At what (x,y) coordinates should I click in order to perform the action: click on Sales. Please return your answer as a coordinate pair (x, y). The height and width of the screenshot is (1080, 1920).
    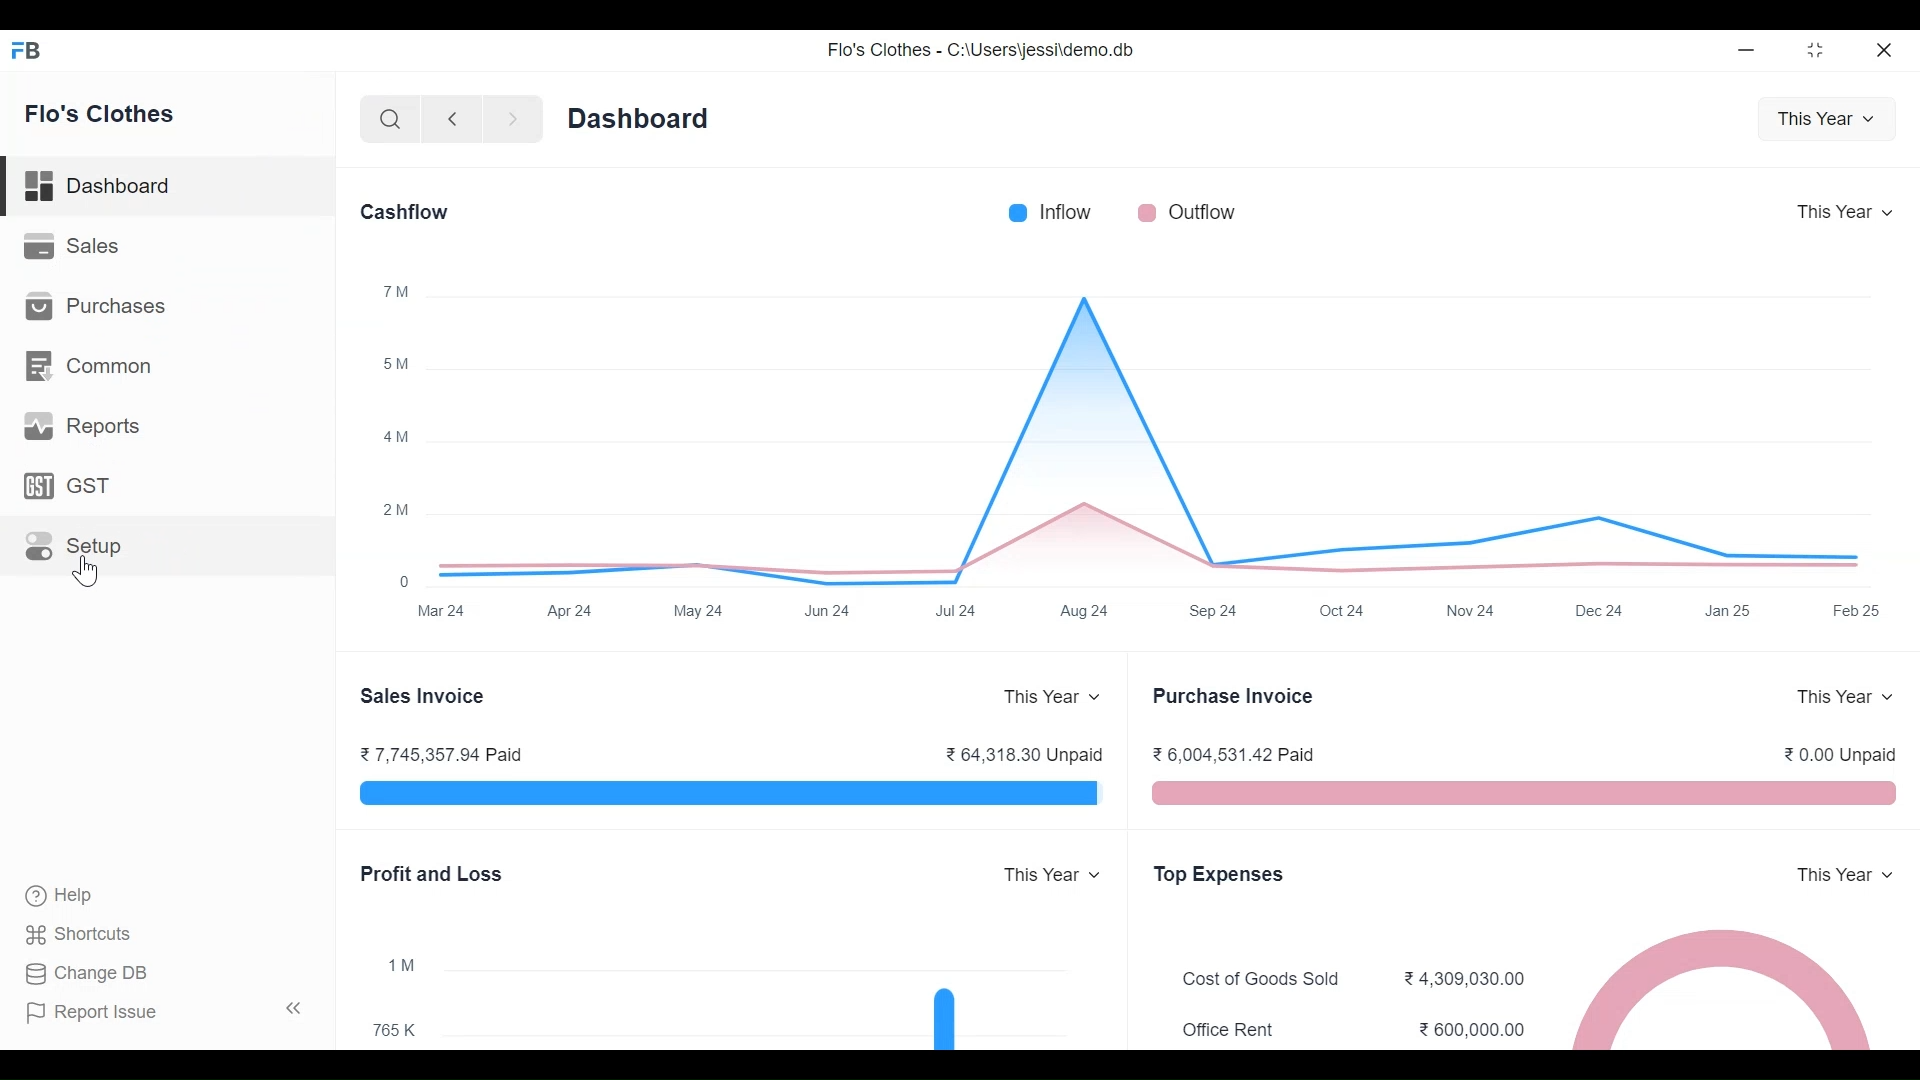
    Looking at the image, I should click on (73, 247).